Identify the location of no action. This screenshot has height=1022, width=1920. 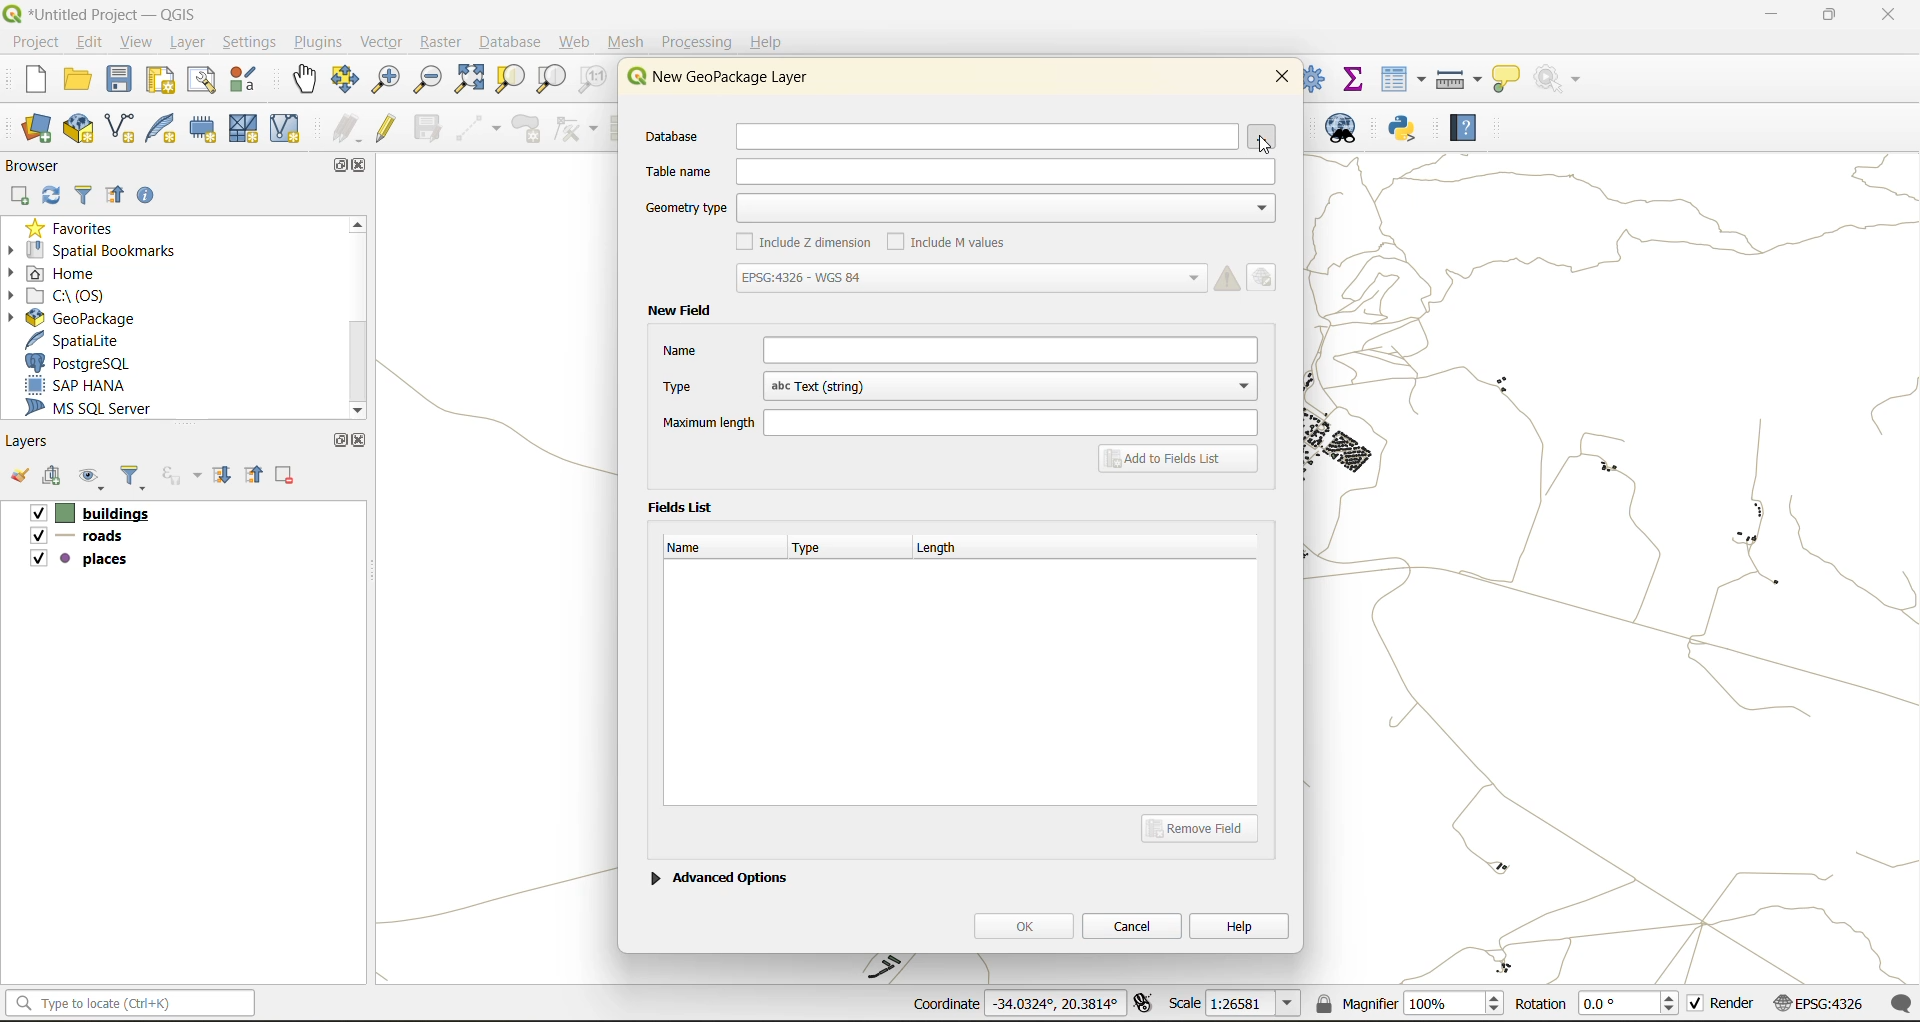
(1559, 79).